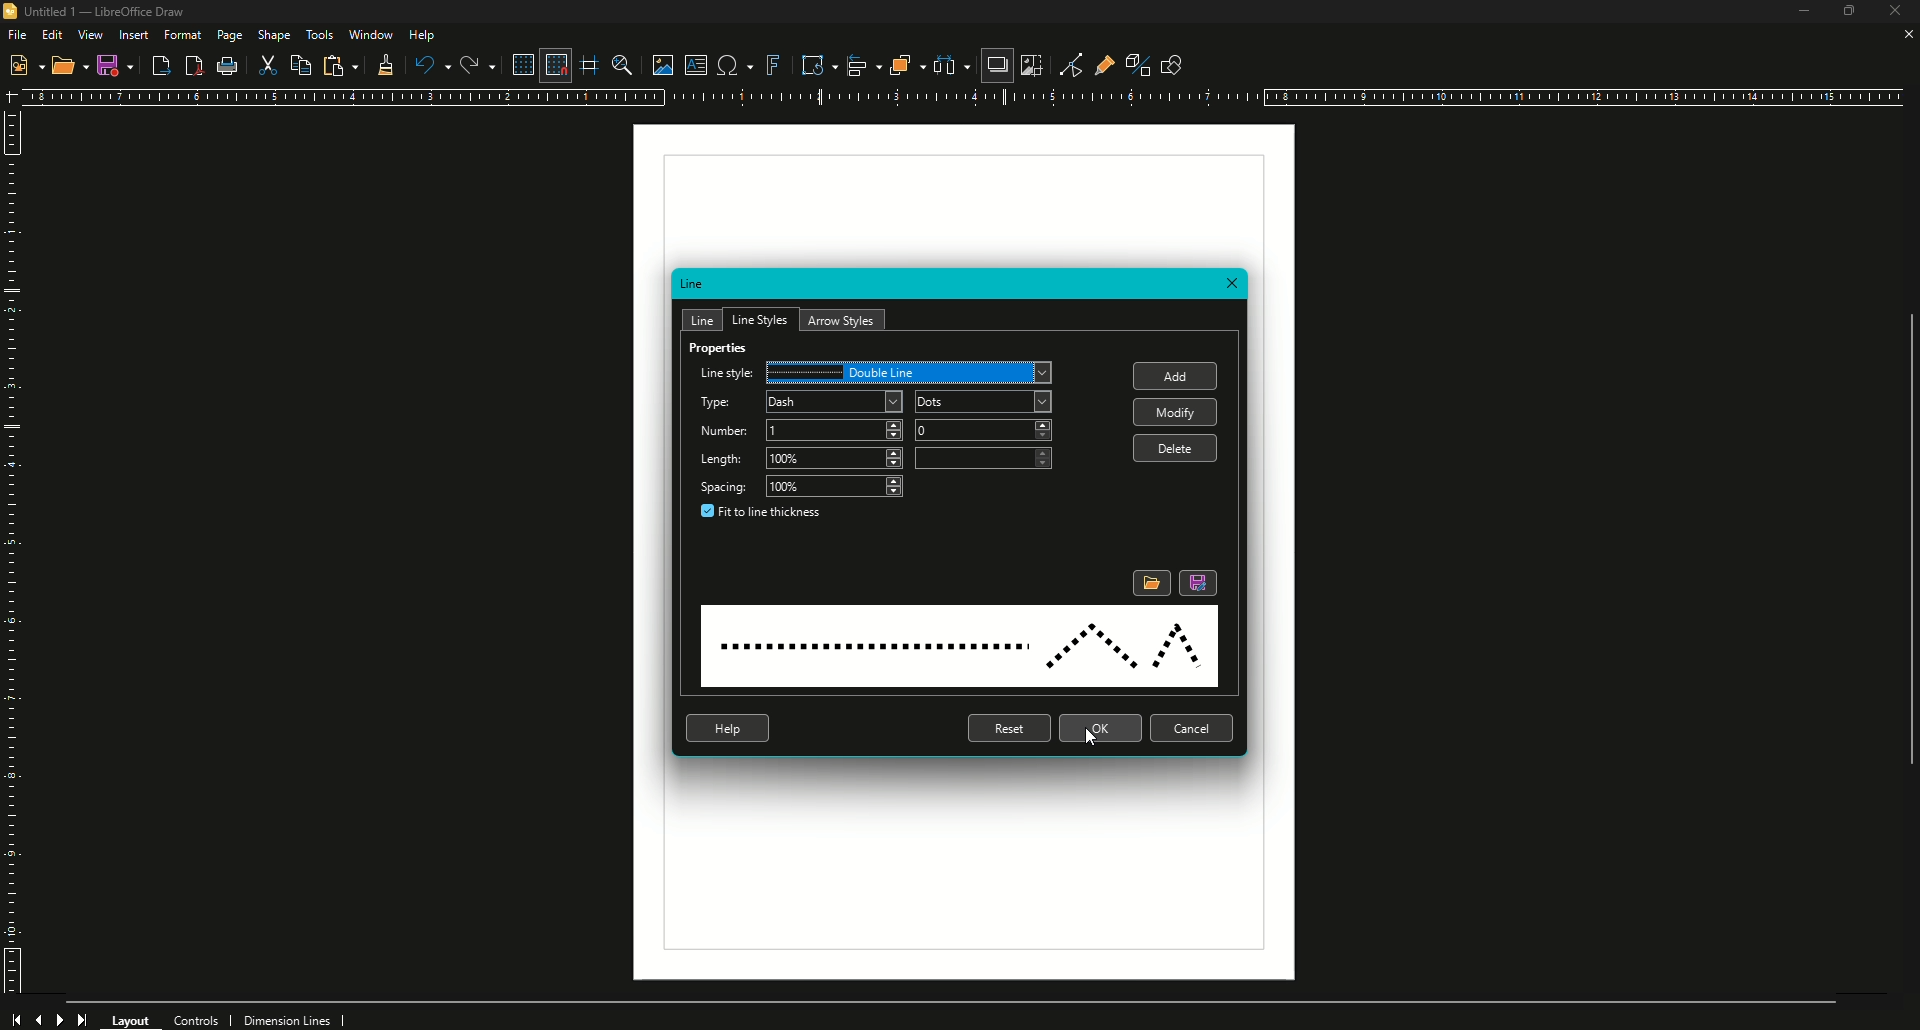  I want to click on Window, so click(370, 34).